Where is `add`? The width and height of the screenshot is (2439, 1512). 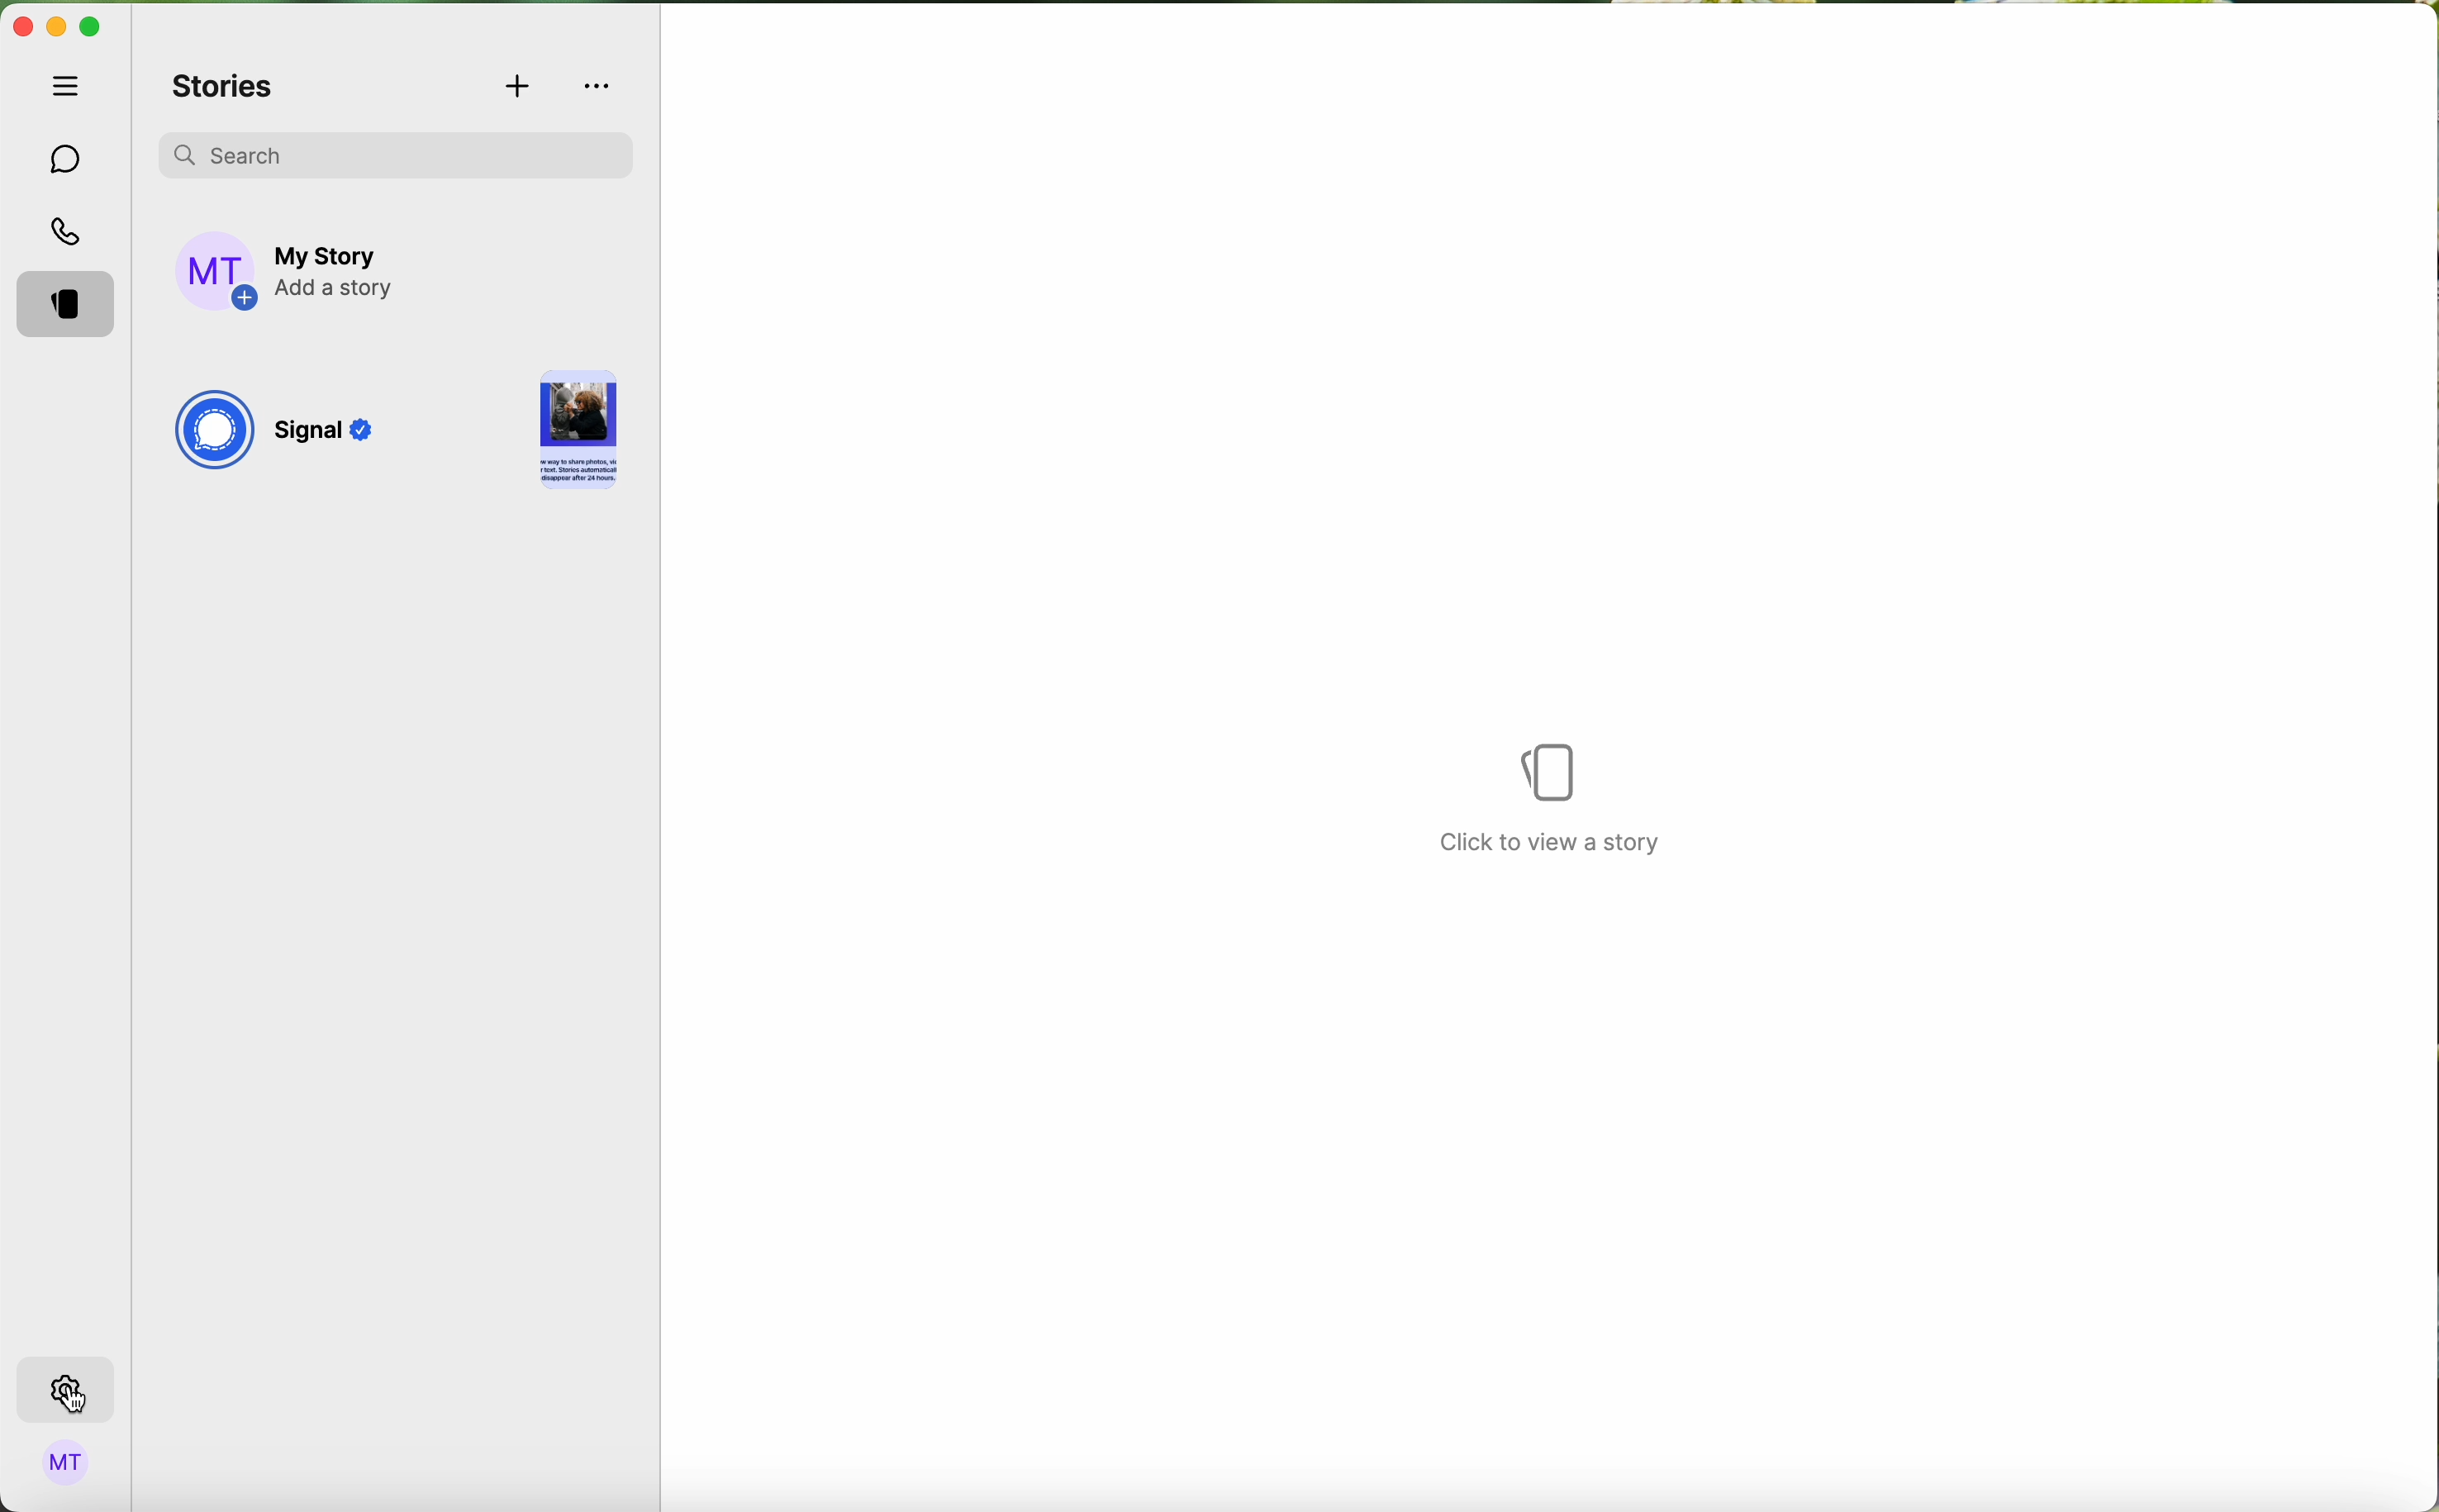
add is located at coordinates (520, 88).